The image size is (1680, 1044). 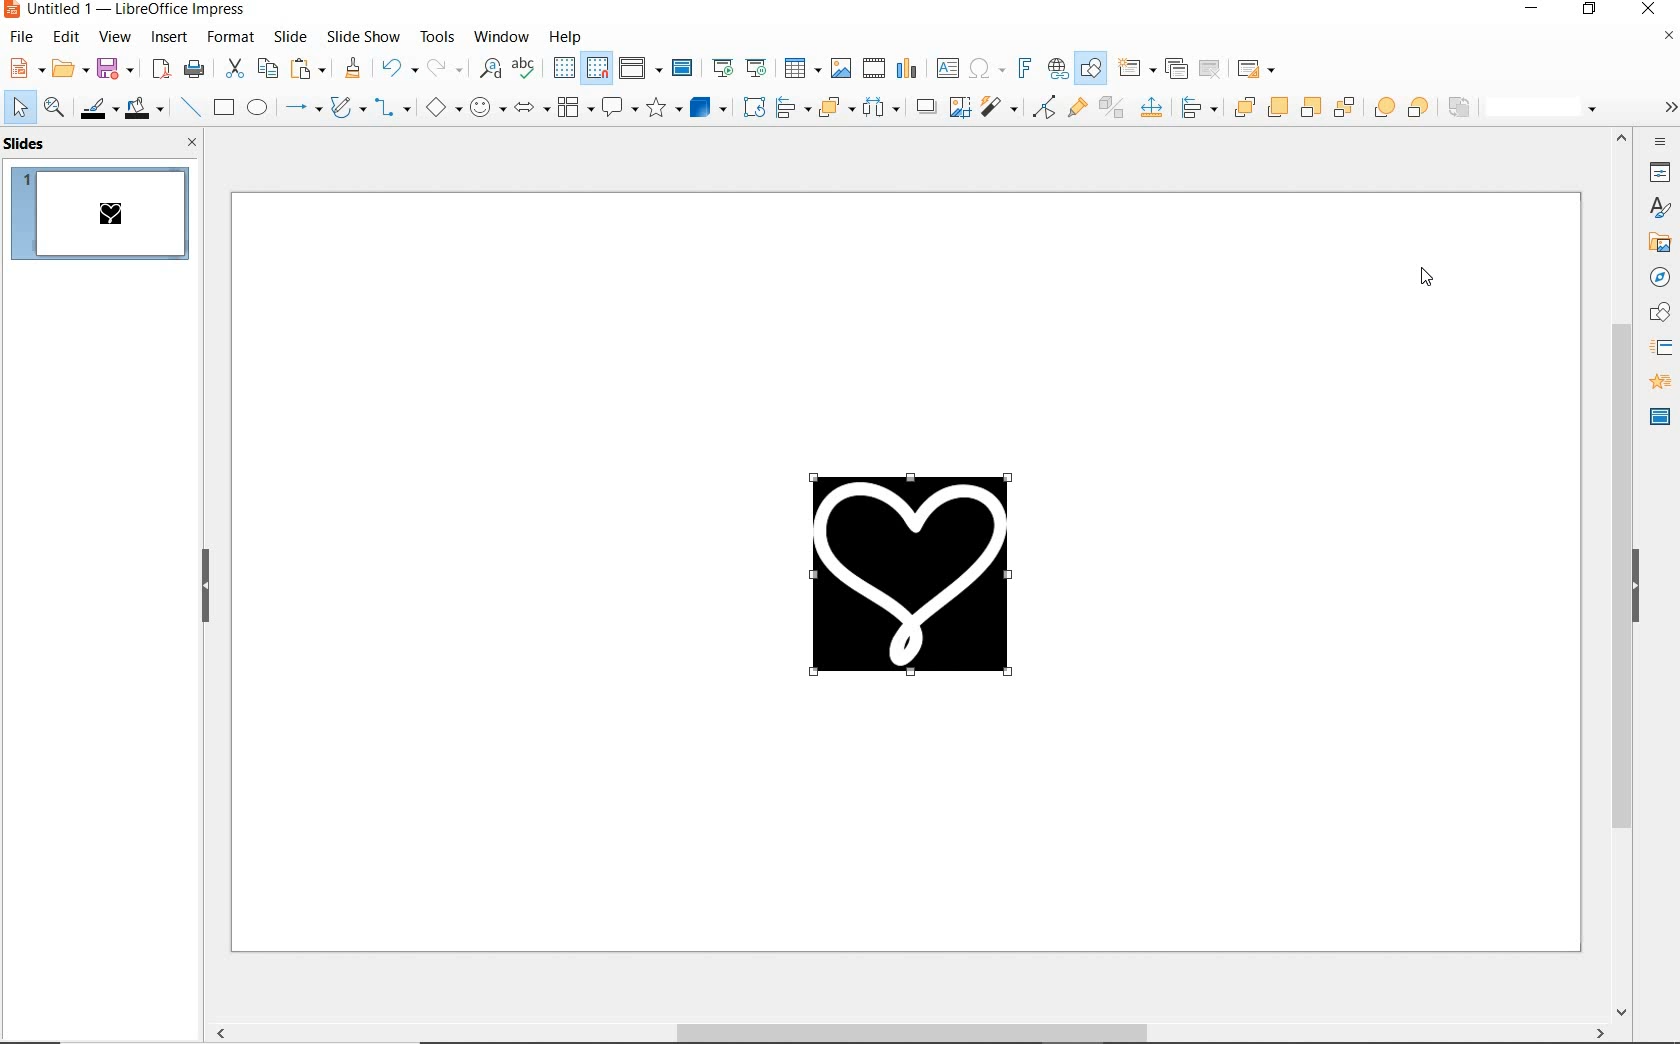 What do you see at coordinates (1041, 108) in the screenshot?
I see `toggle point edit mode` at bounding box center [1041, 108].